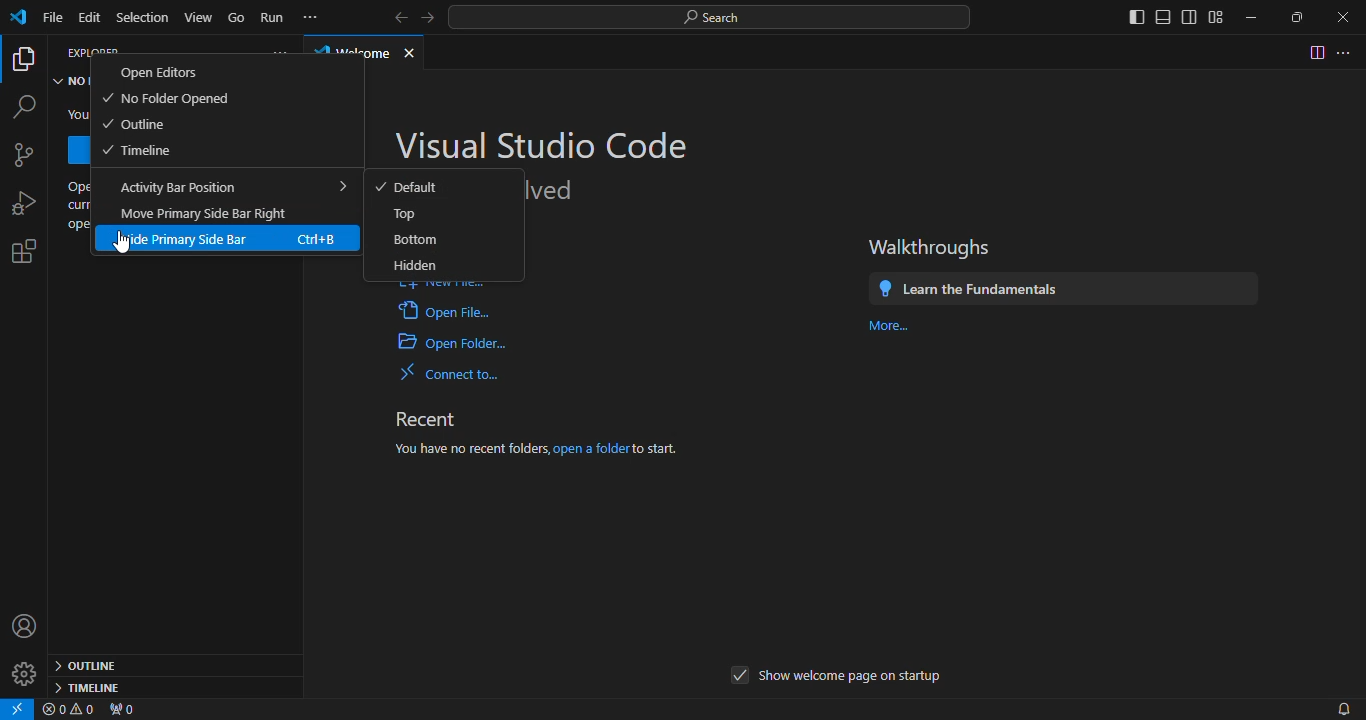 Image resolution: width=1366 pixels, height=720 pixels. I want to click on Opening a folder will close all currently open editors. To keep them open, add a folder instead., so click(76, 207).